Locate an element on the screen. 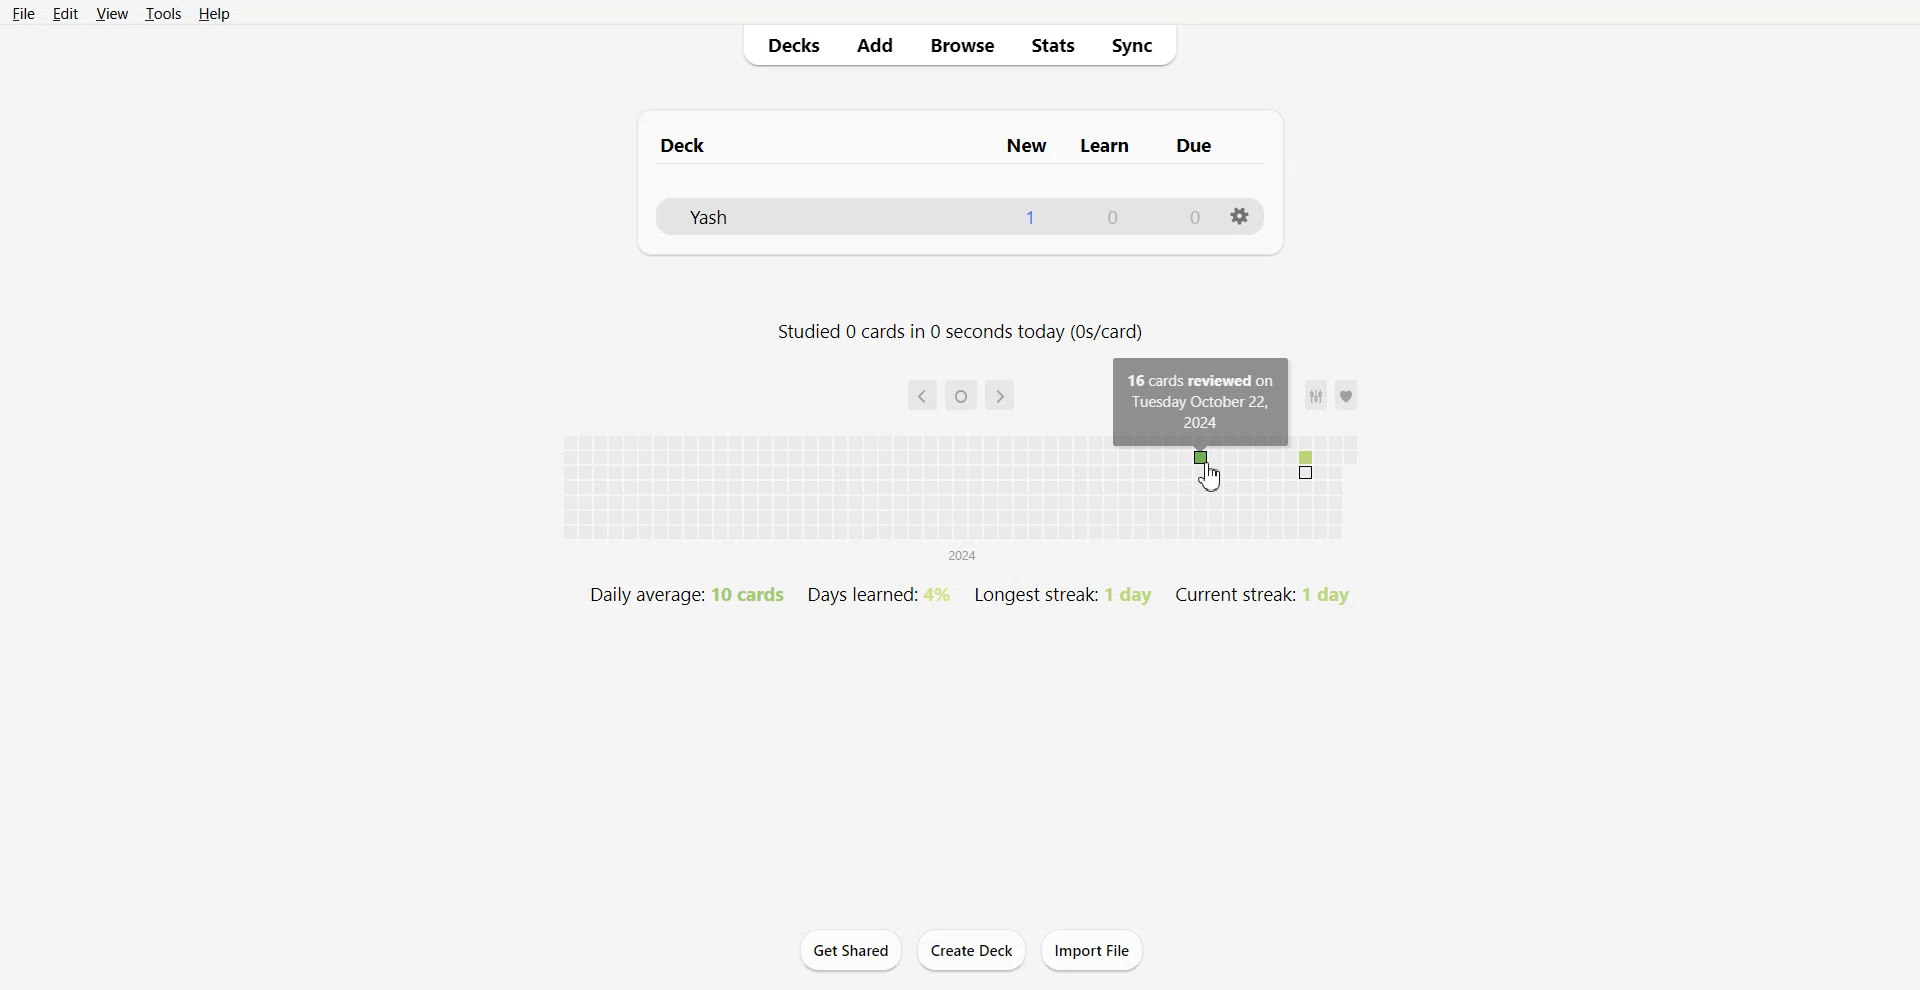  yearly overview is located at coordinates (957, 513).